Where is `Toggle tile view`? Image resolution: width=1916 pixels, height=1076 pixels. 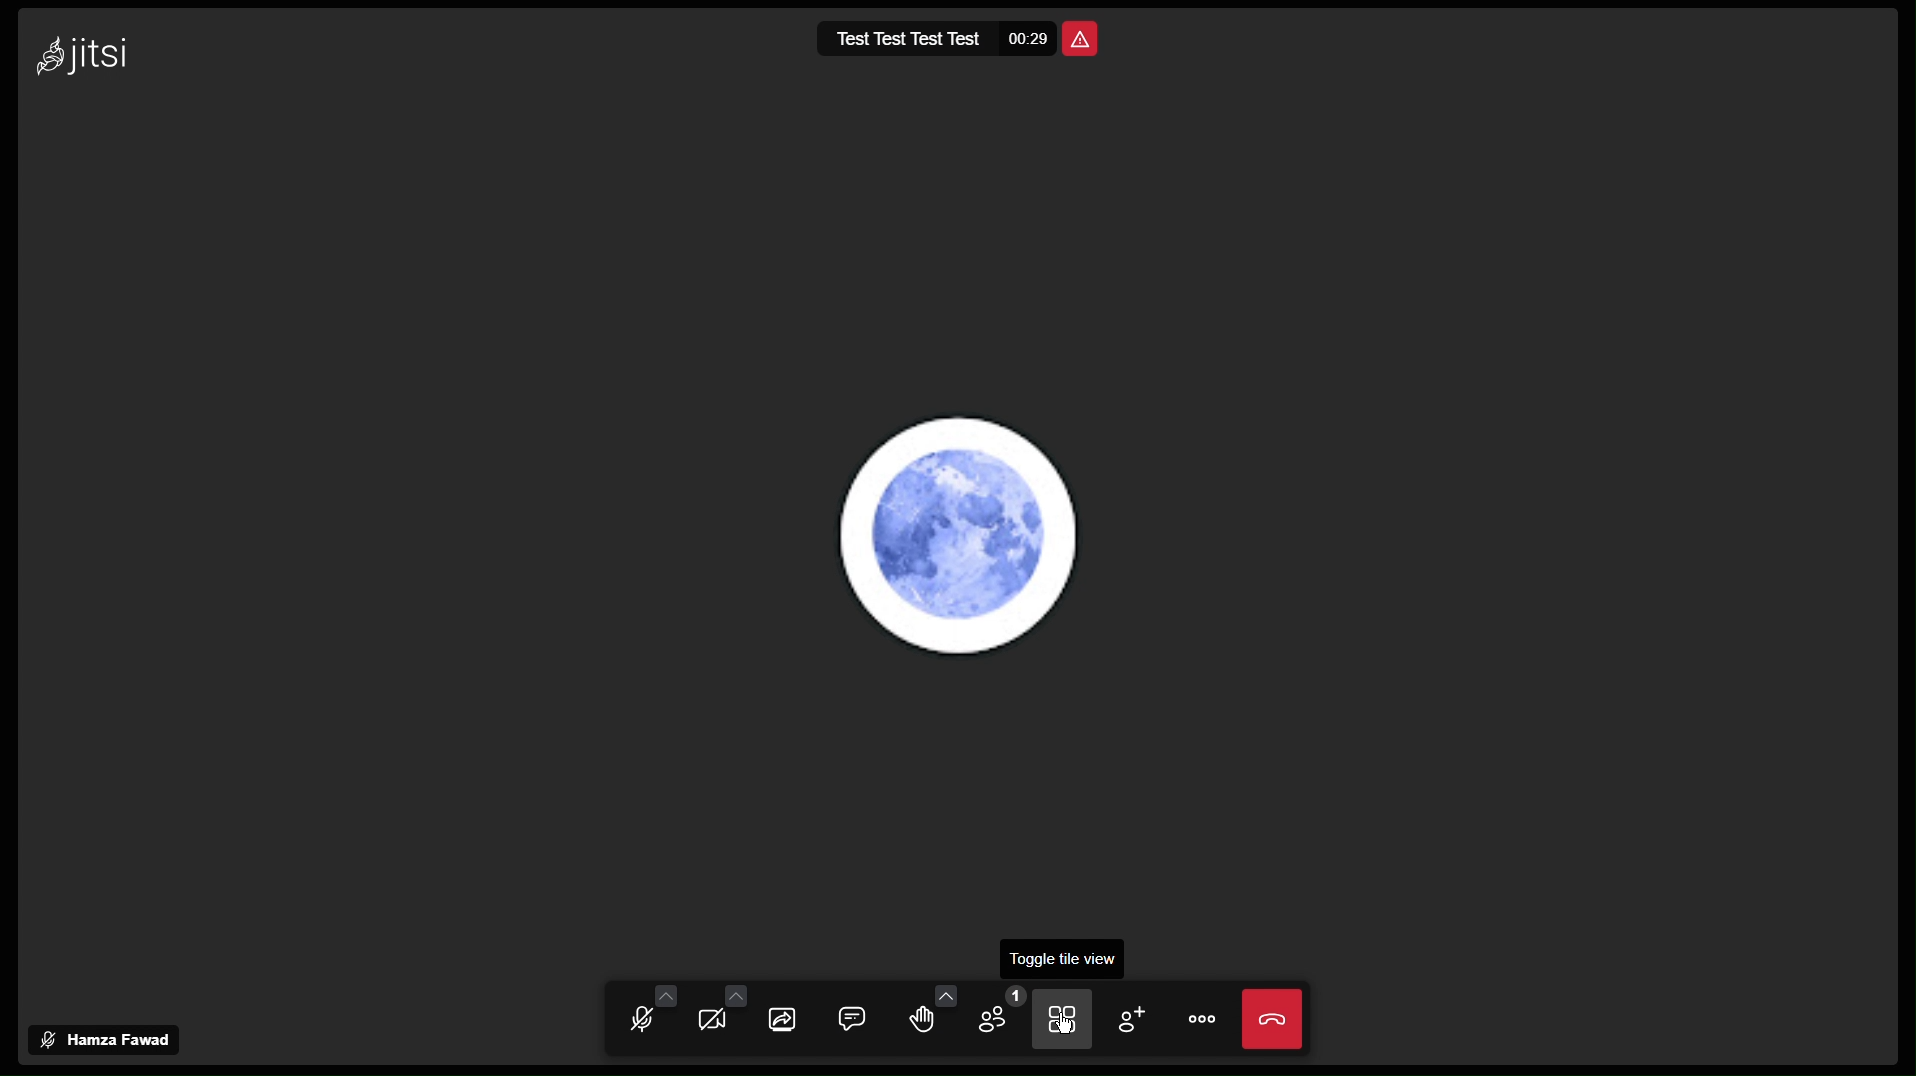 Toggle tile view is located at coordinates (1059, 958).